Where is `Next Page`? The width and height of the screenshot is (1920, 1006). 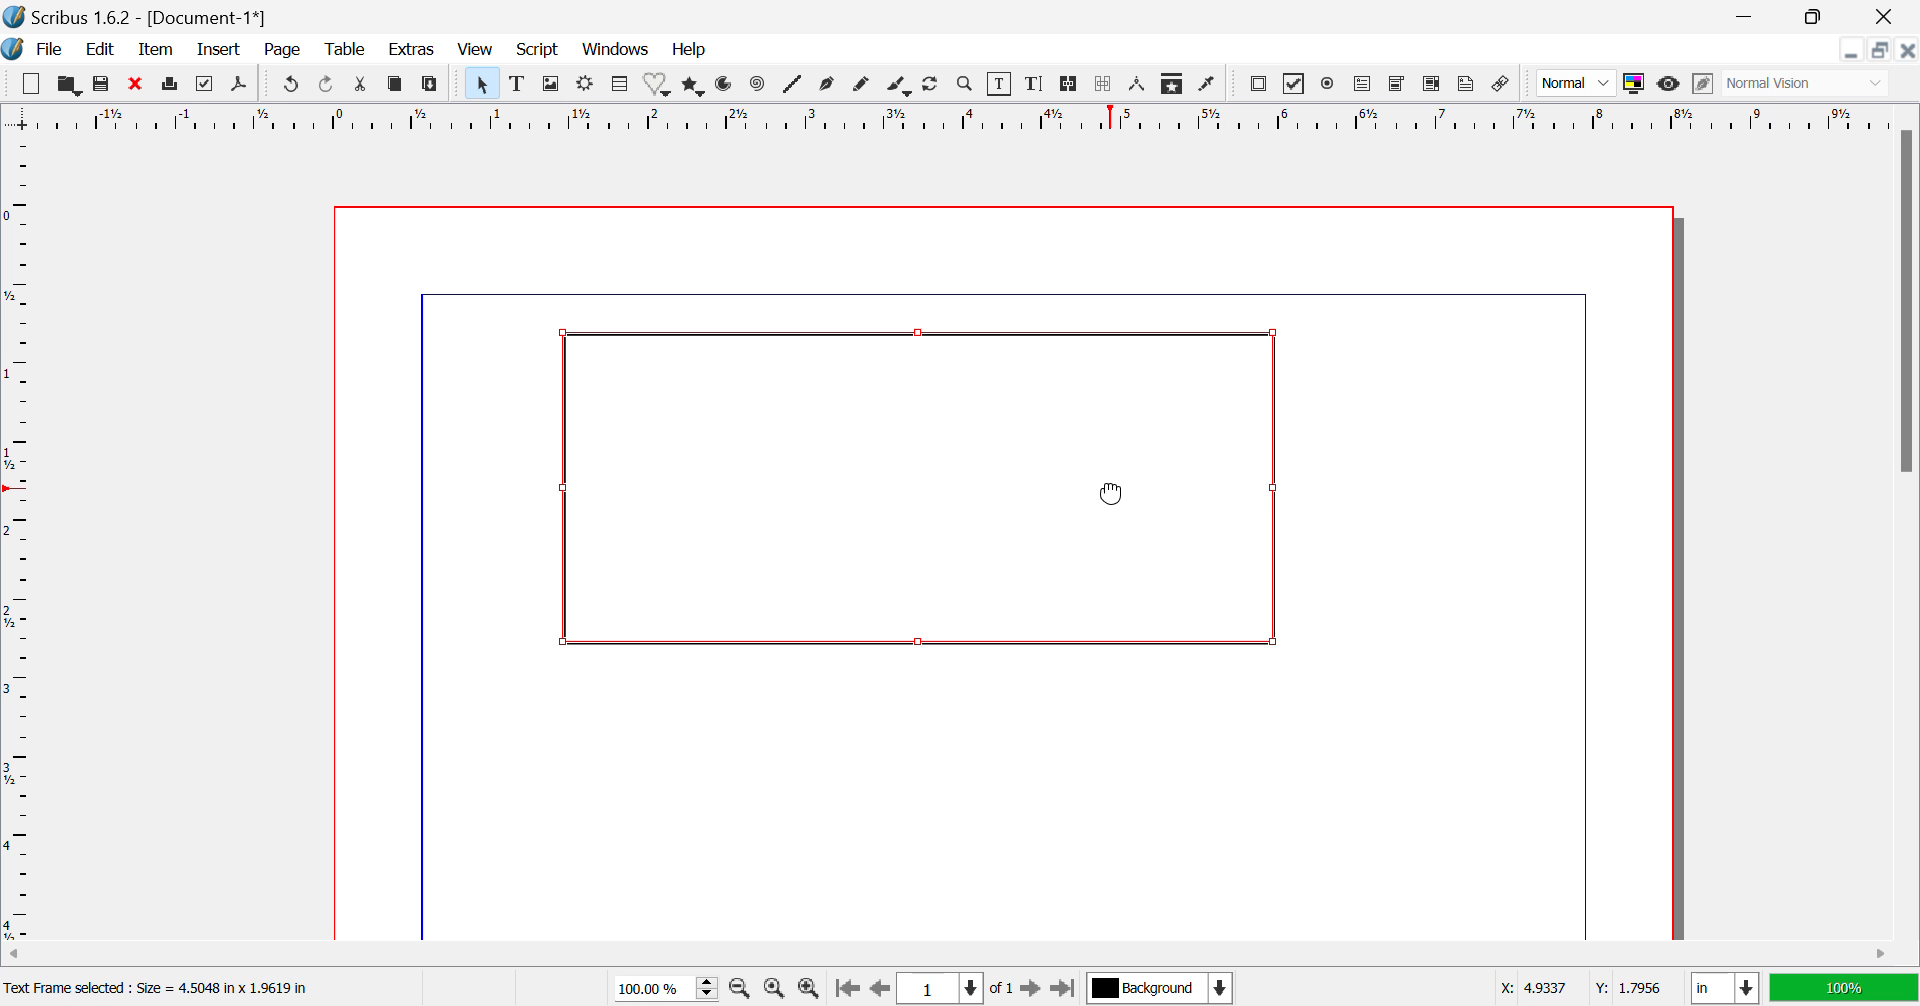
Next Page is located at coordinates (1032, 987).